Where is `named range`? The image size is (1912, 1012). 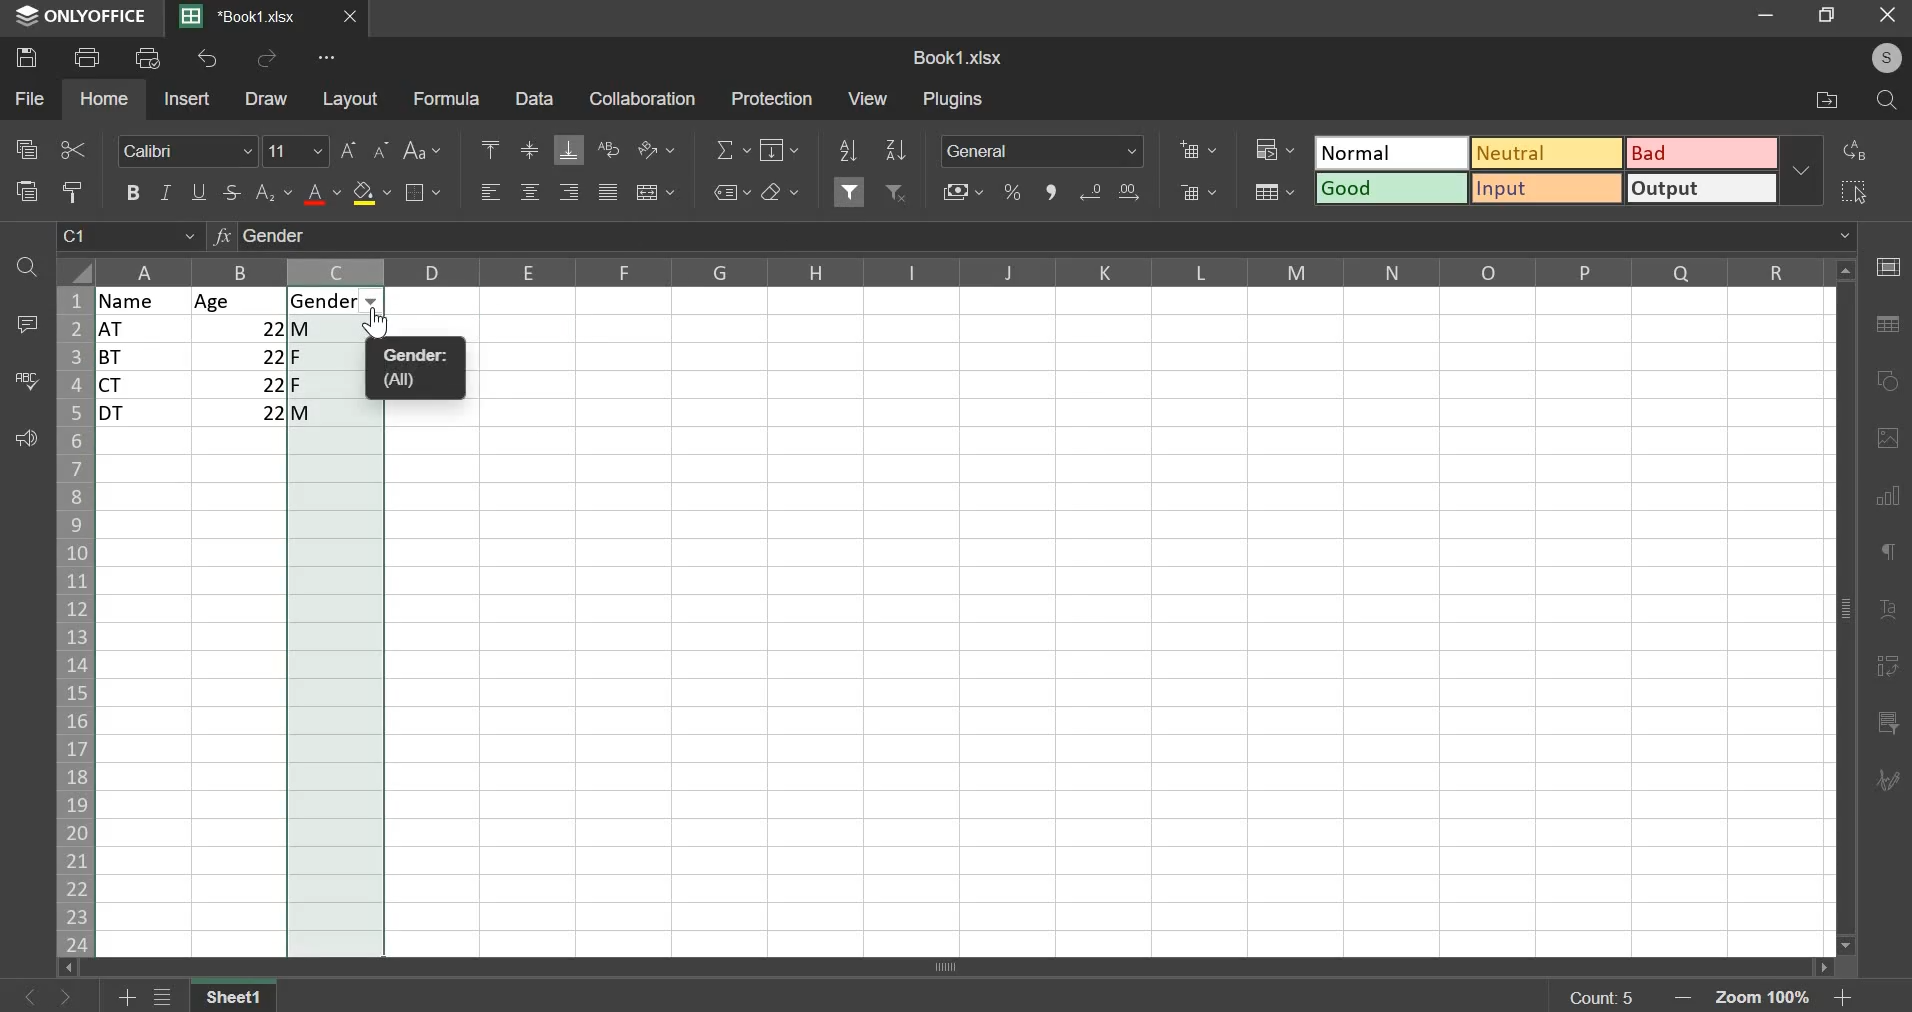 named range is located at coordinates (733, 193).